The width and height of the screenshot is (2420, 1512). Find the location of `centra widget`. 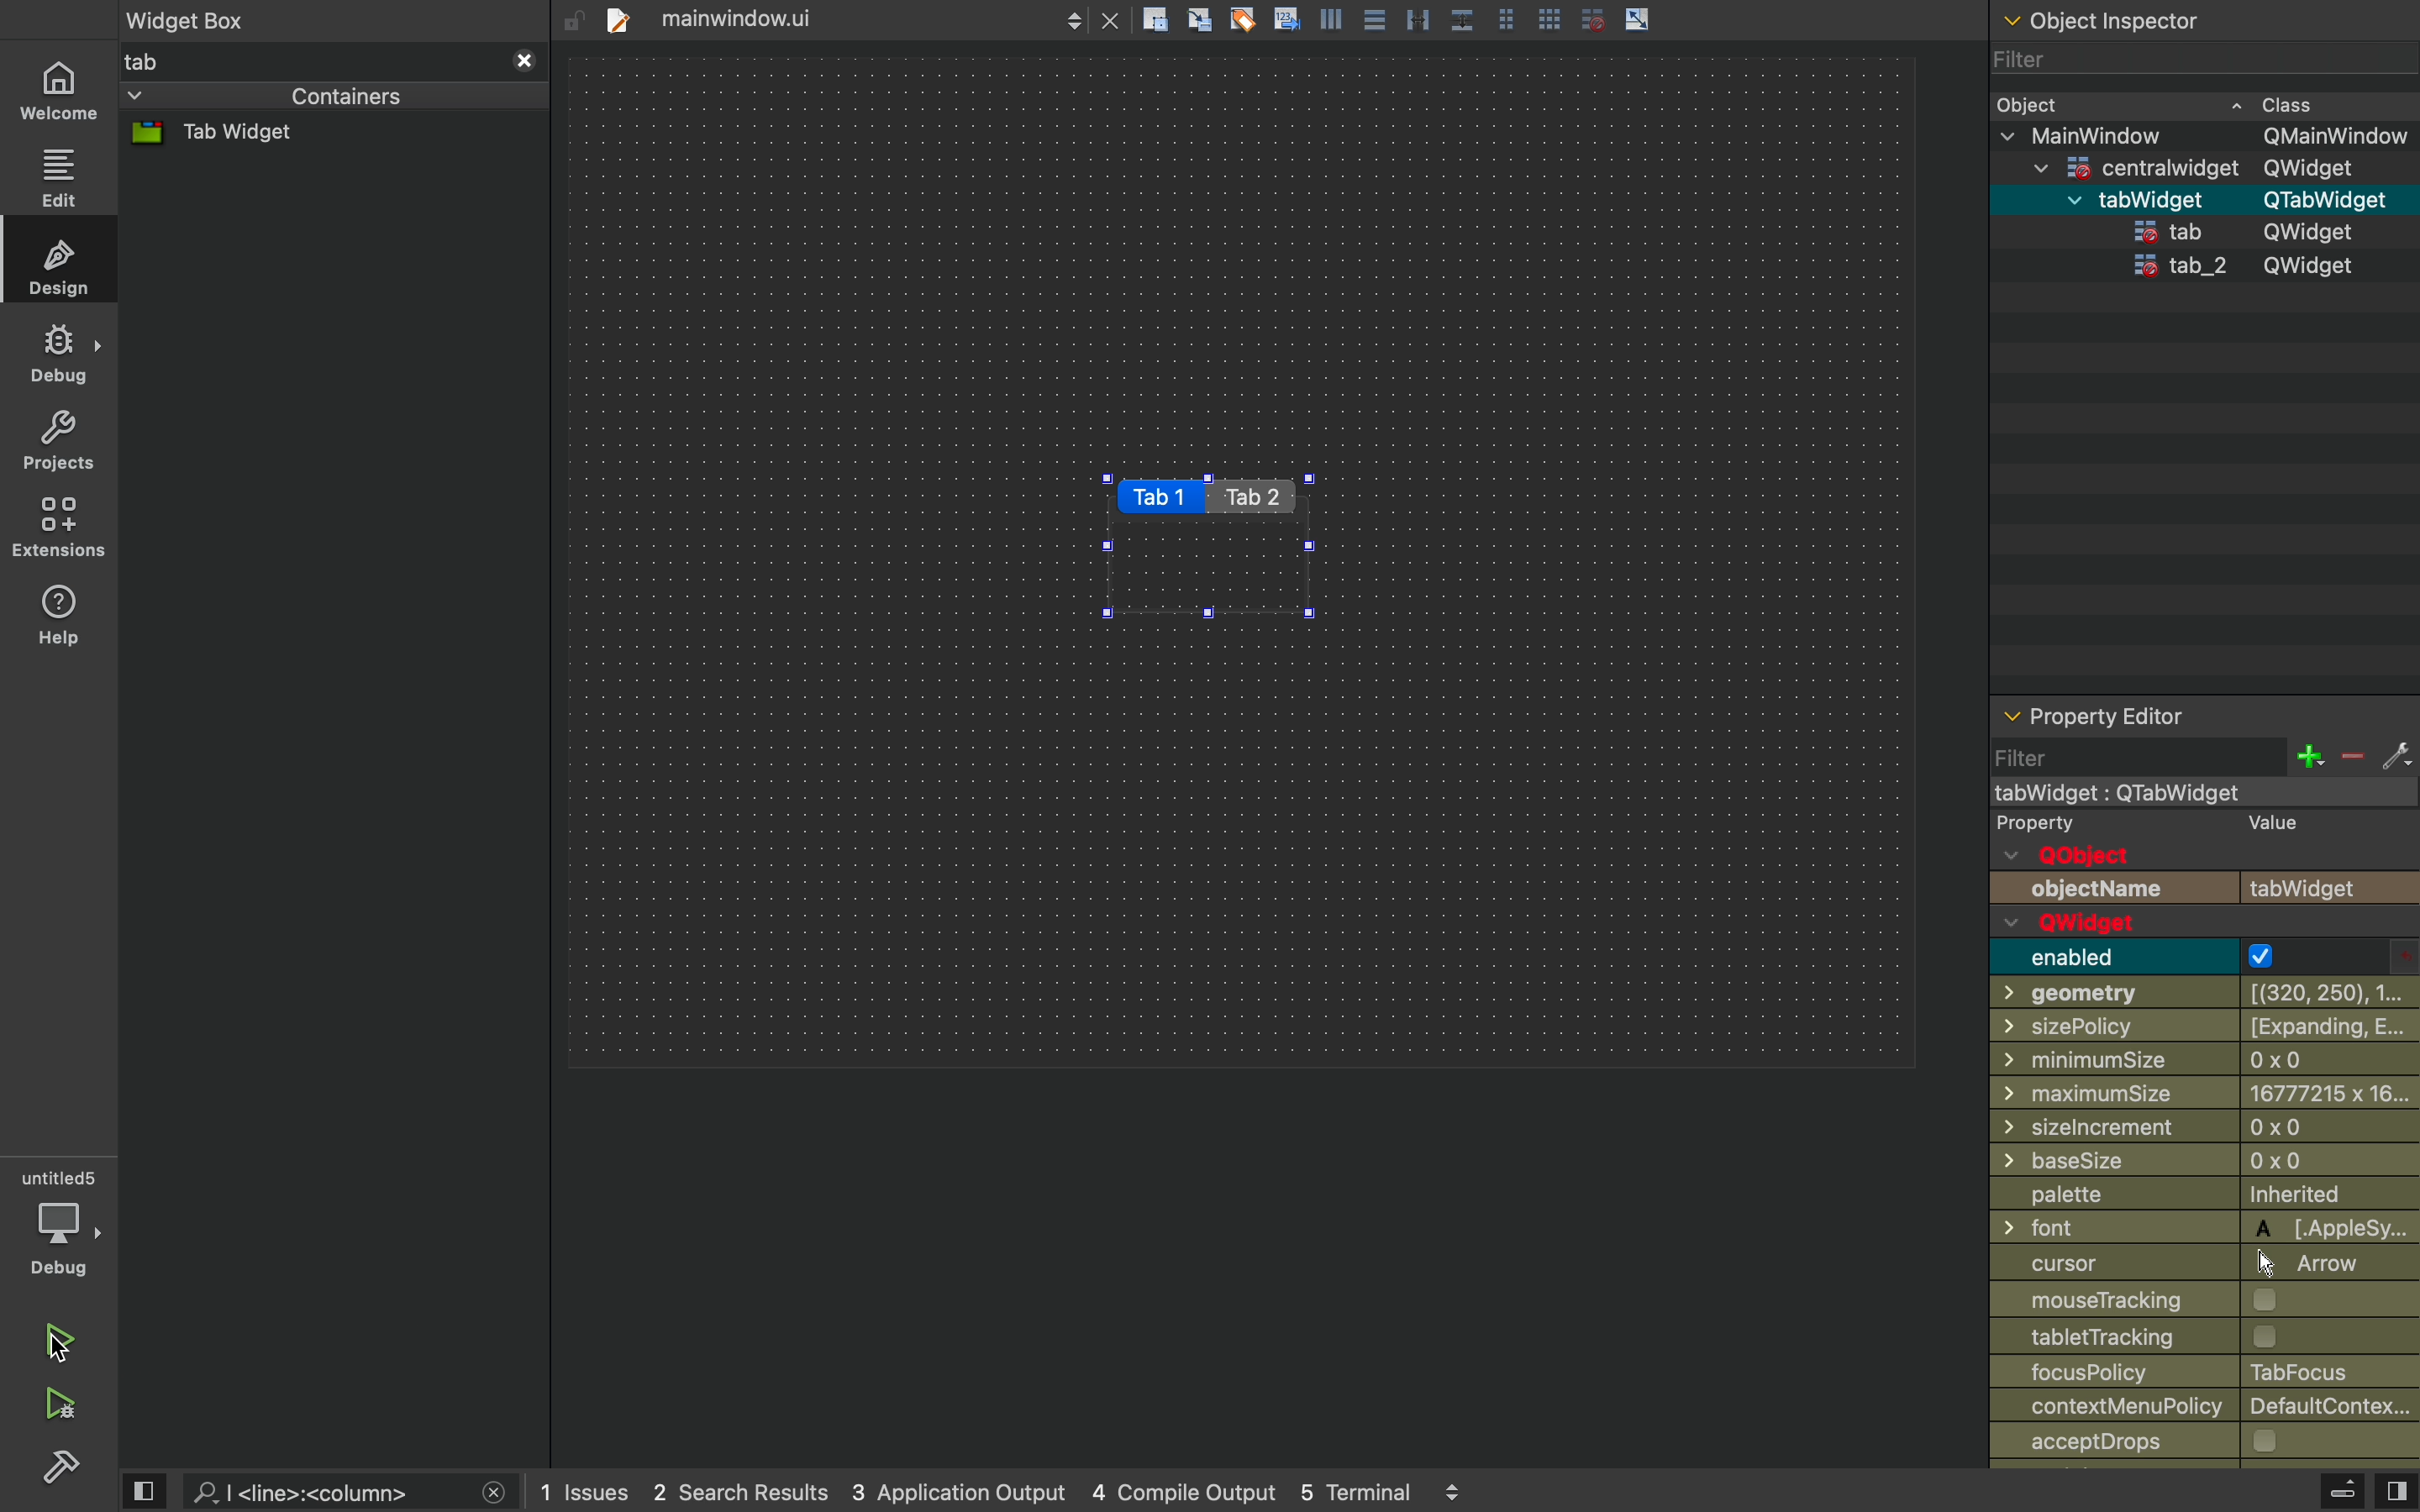

centra widget is located at coordinates (2197, 168).